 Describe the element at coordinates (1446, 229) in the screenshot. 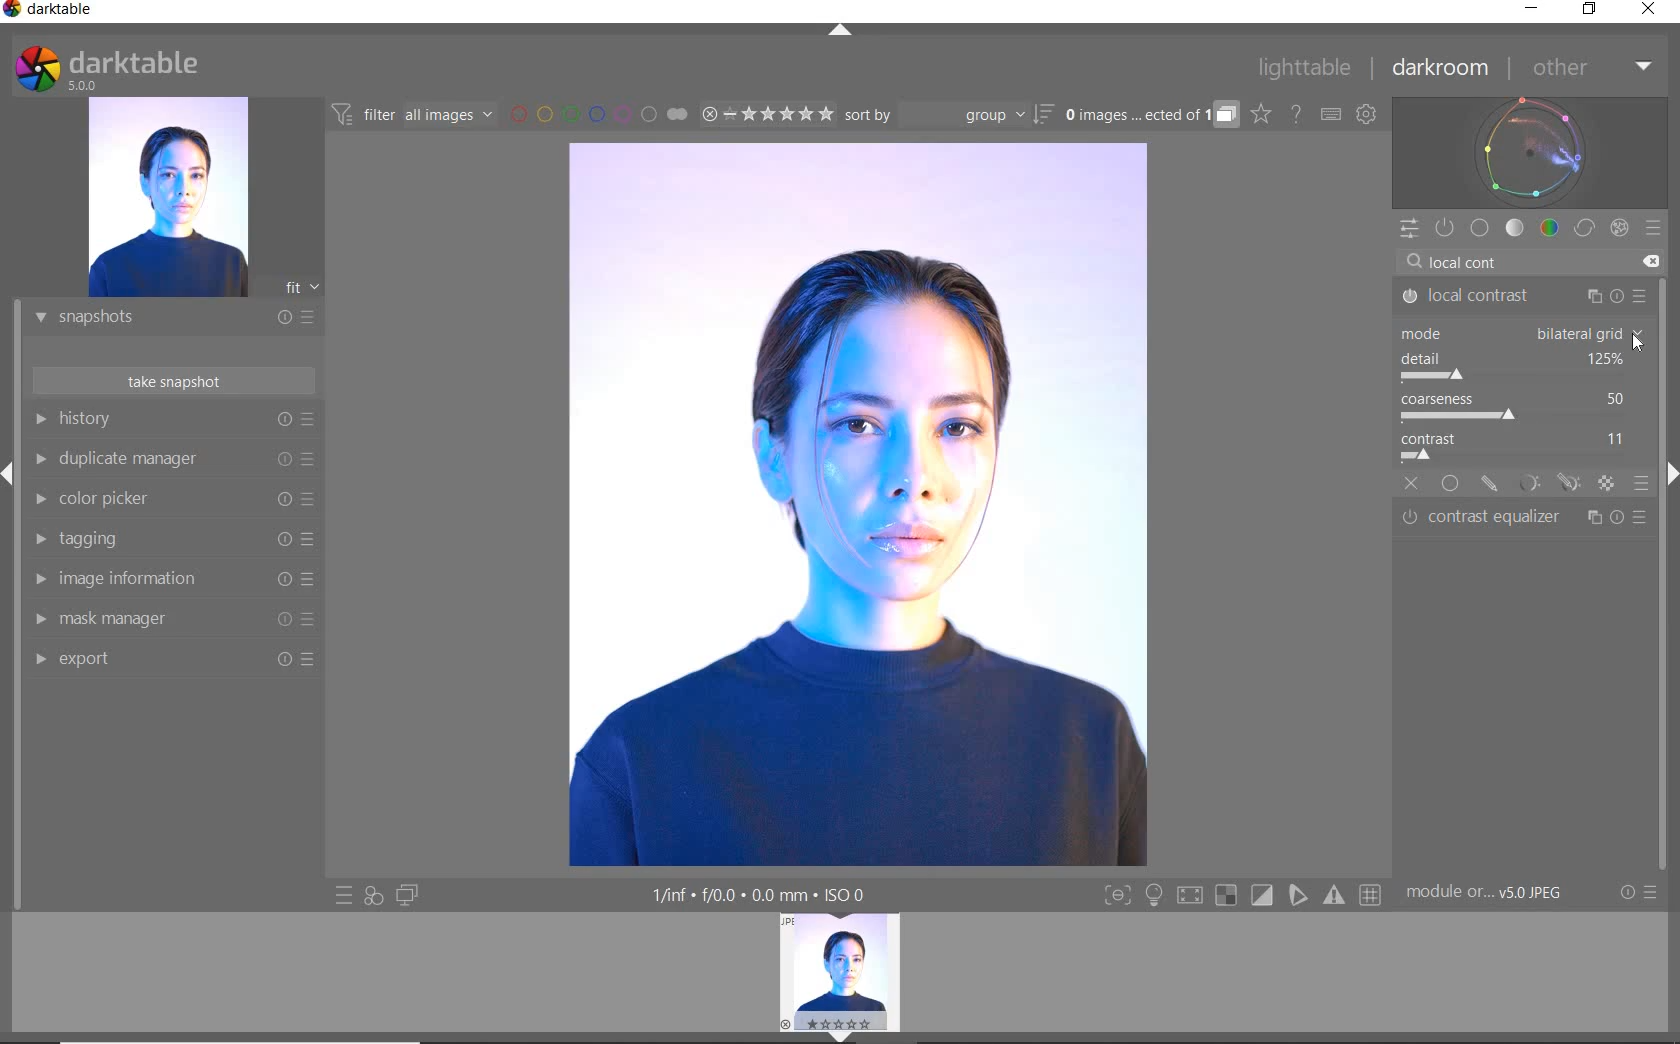

I see `SHOW ONLY ACTIVE MODULES` at that location.